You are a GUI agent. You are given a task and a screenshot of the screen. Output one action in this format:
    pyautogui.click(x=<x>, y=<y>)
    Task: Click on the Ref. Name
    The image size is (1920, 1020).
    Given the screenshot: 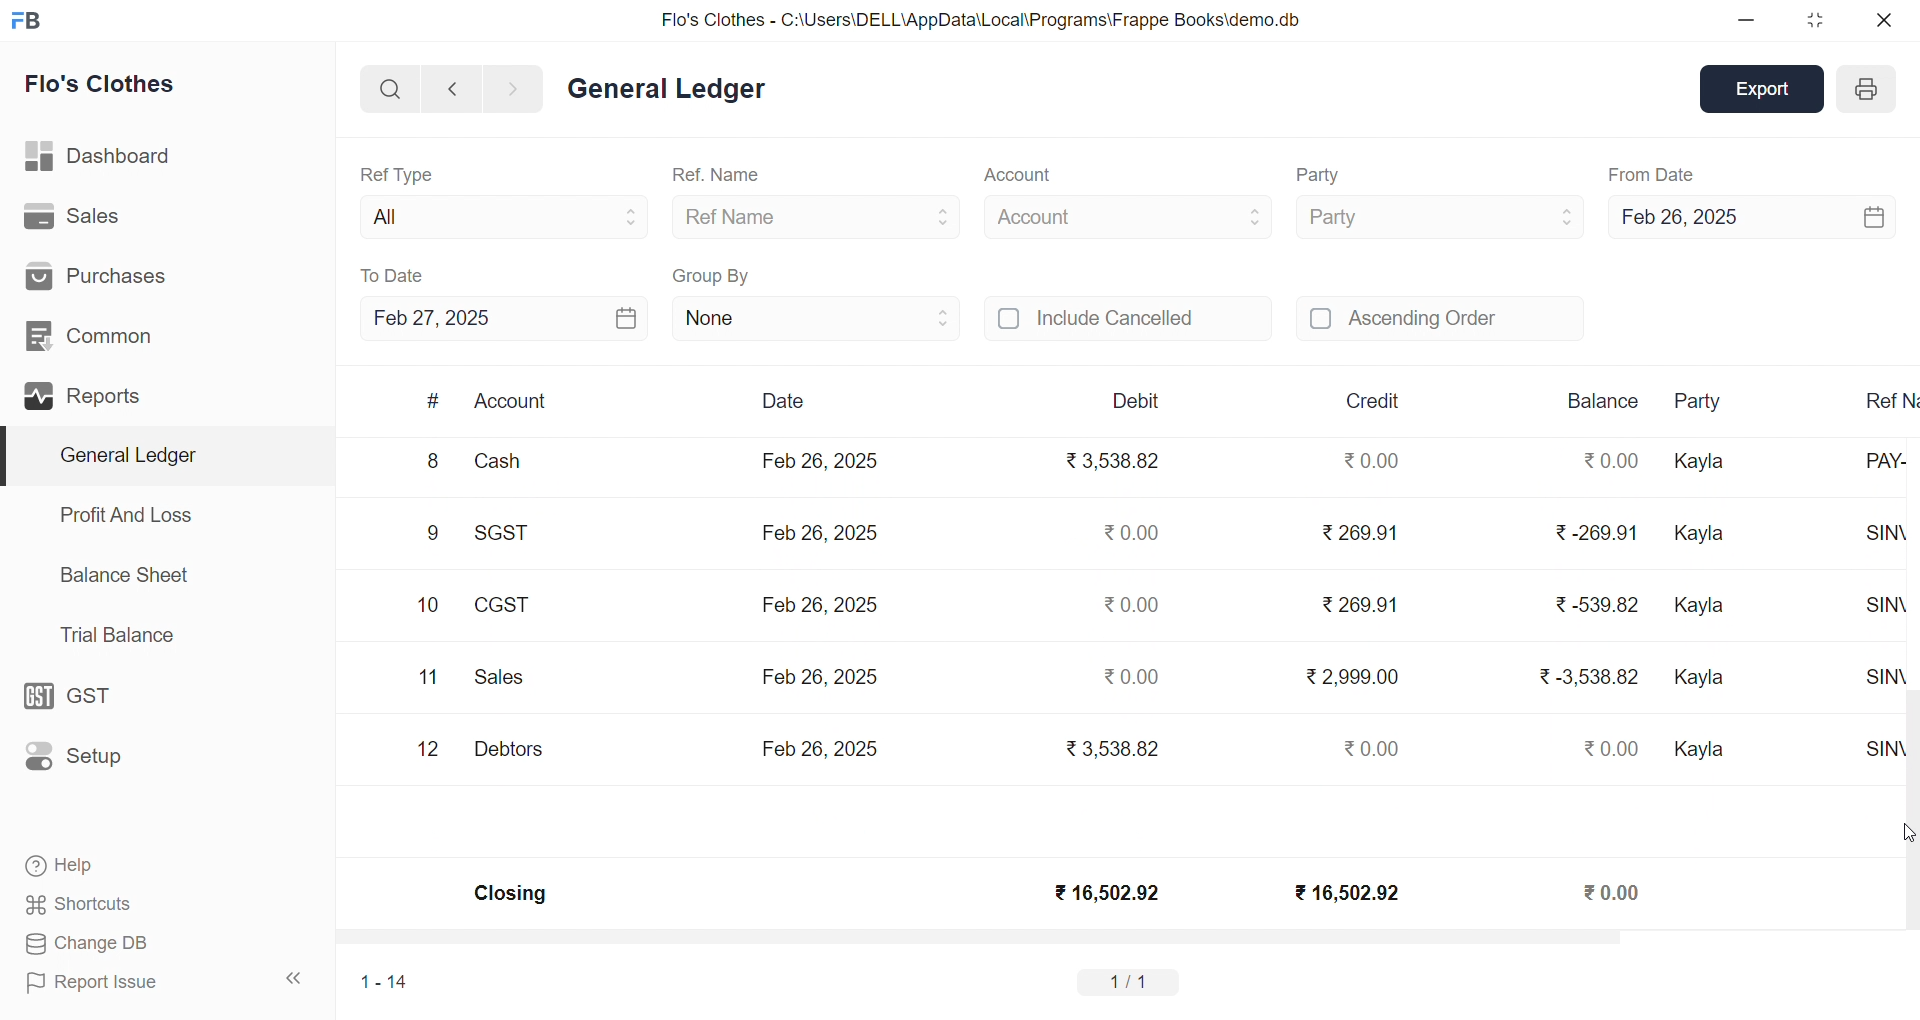 What is the action you would take?
    pyautogui.click(x=718, y=176)
    